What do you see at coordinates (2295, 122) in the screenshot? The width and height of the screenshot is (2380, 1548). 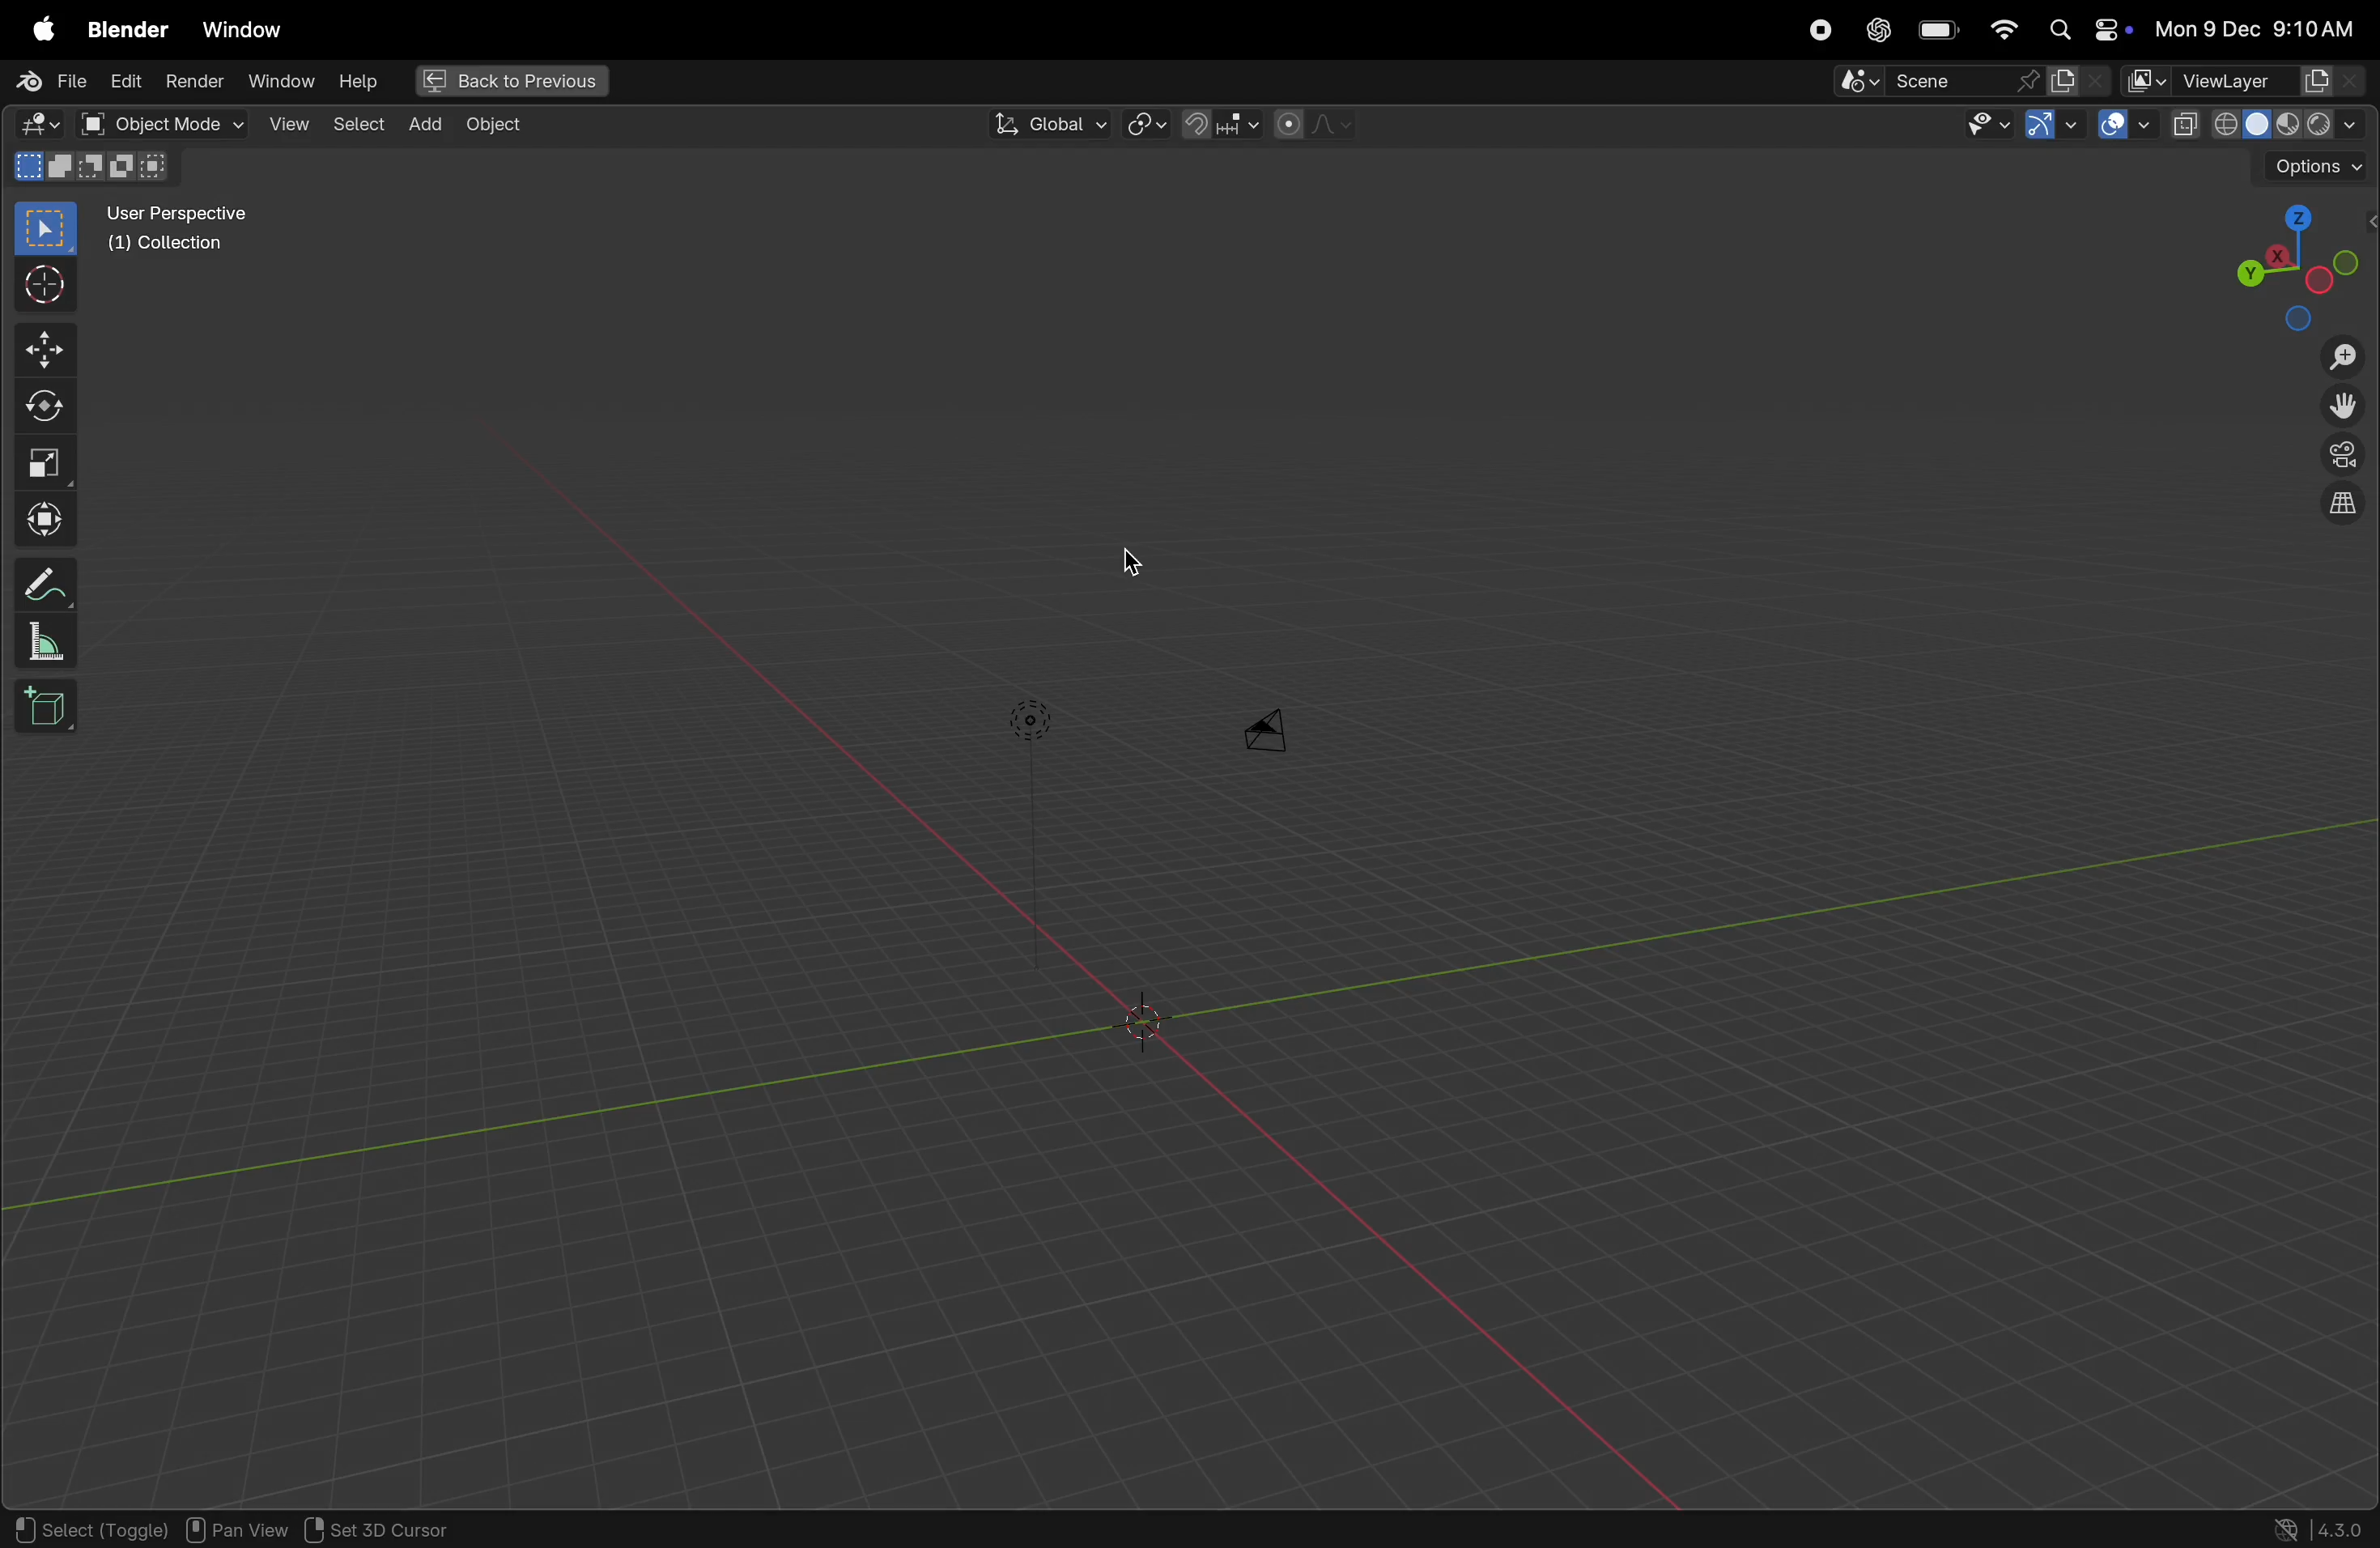 I see `view shading` at bounding box center [2295, 122].